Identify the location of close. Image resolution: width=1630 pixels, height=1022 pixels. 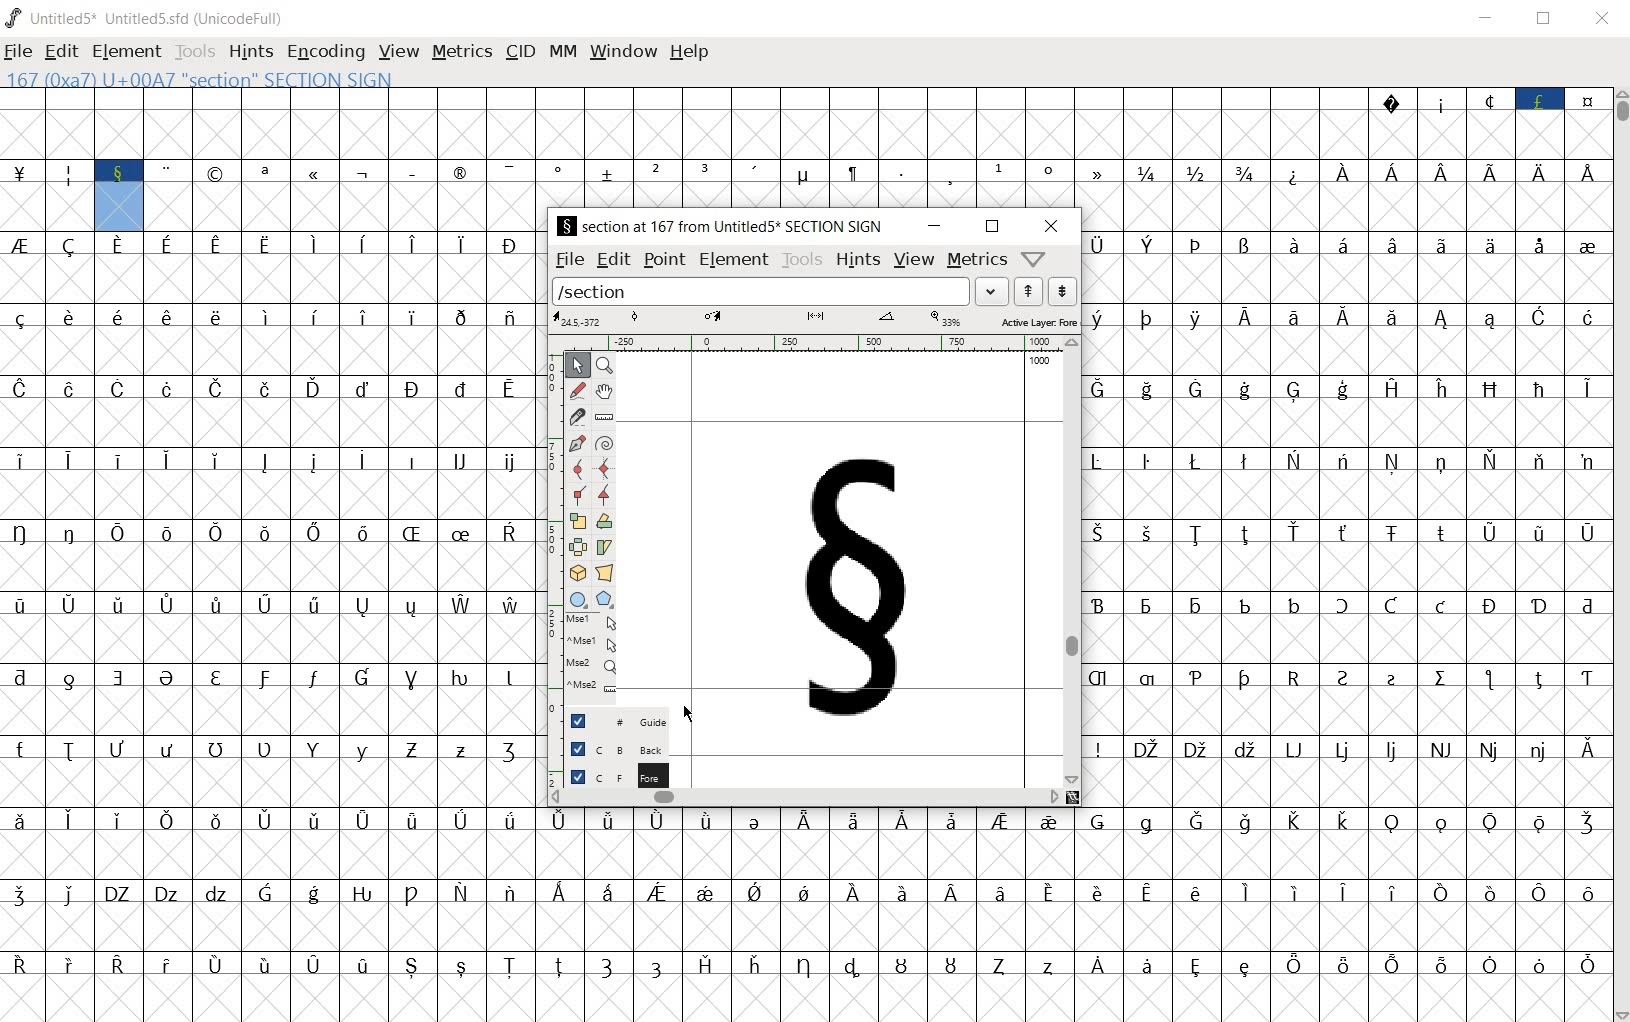
(1051, 226).